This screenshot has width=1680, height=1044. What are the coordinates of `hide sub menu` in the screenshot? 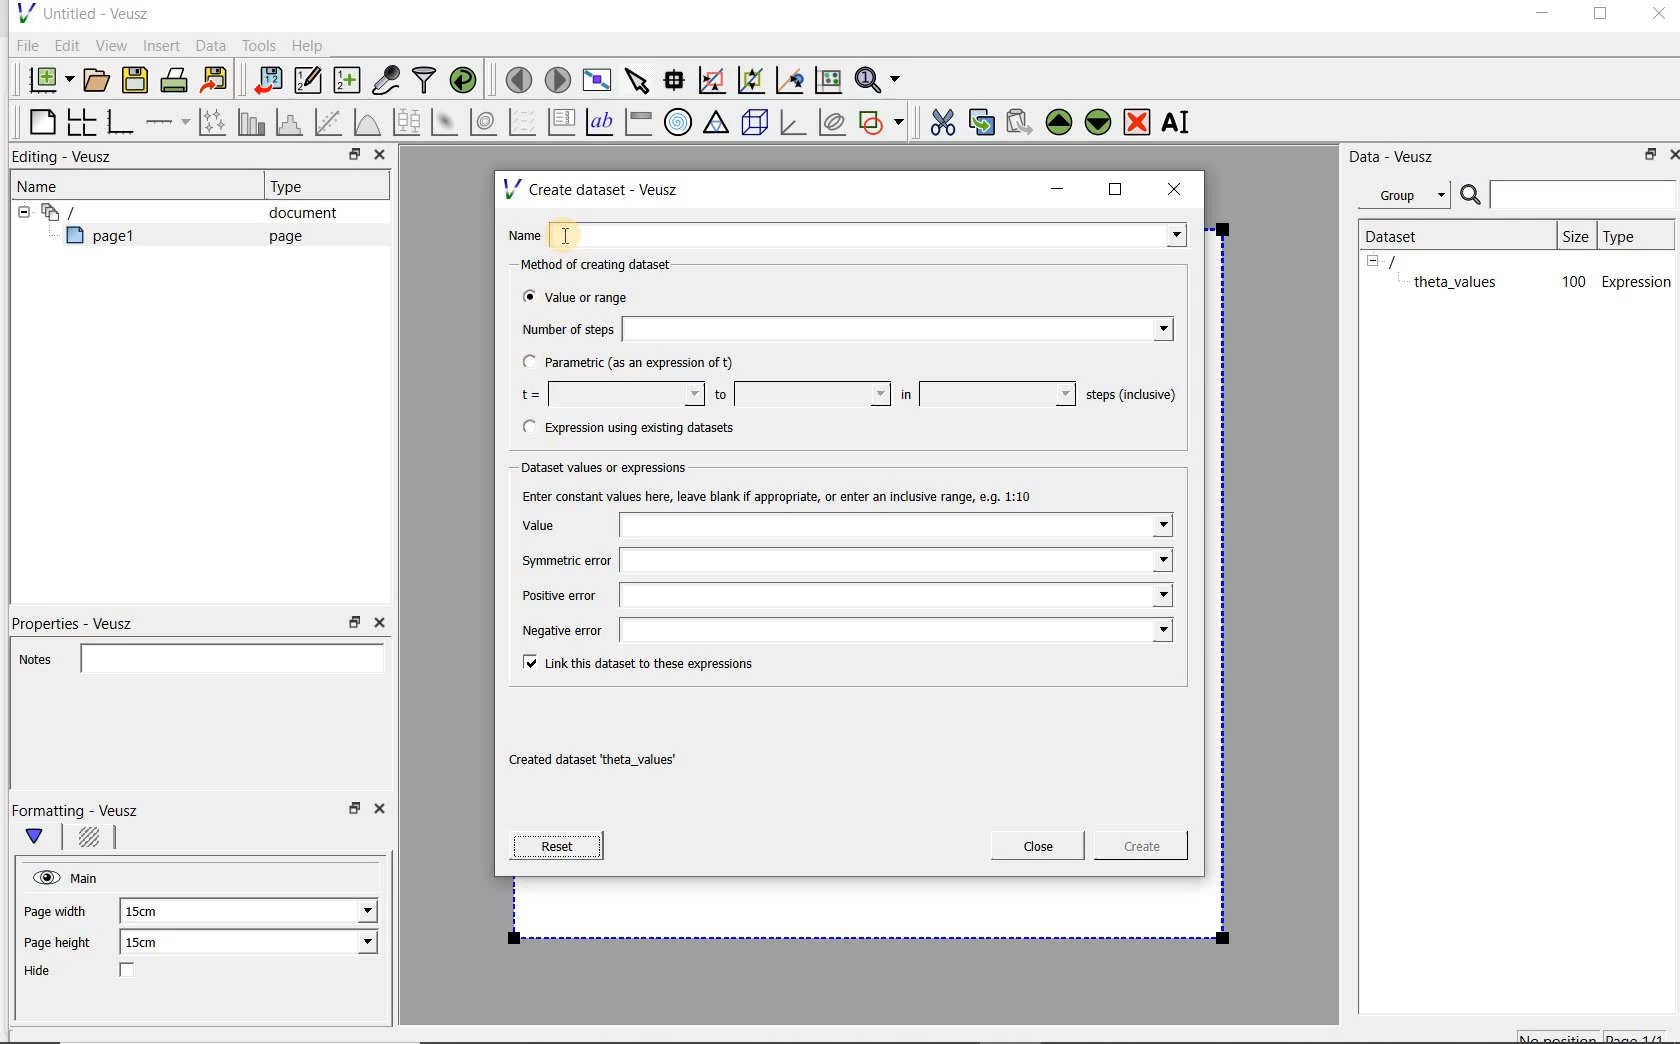 It's located at (19, 210).